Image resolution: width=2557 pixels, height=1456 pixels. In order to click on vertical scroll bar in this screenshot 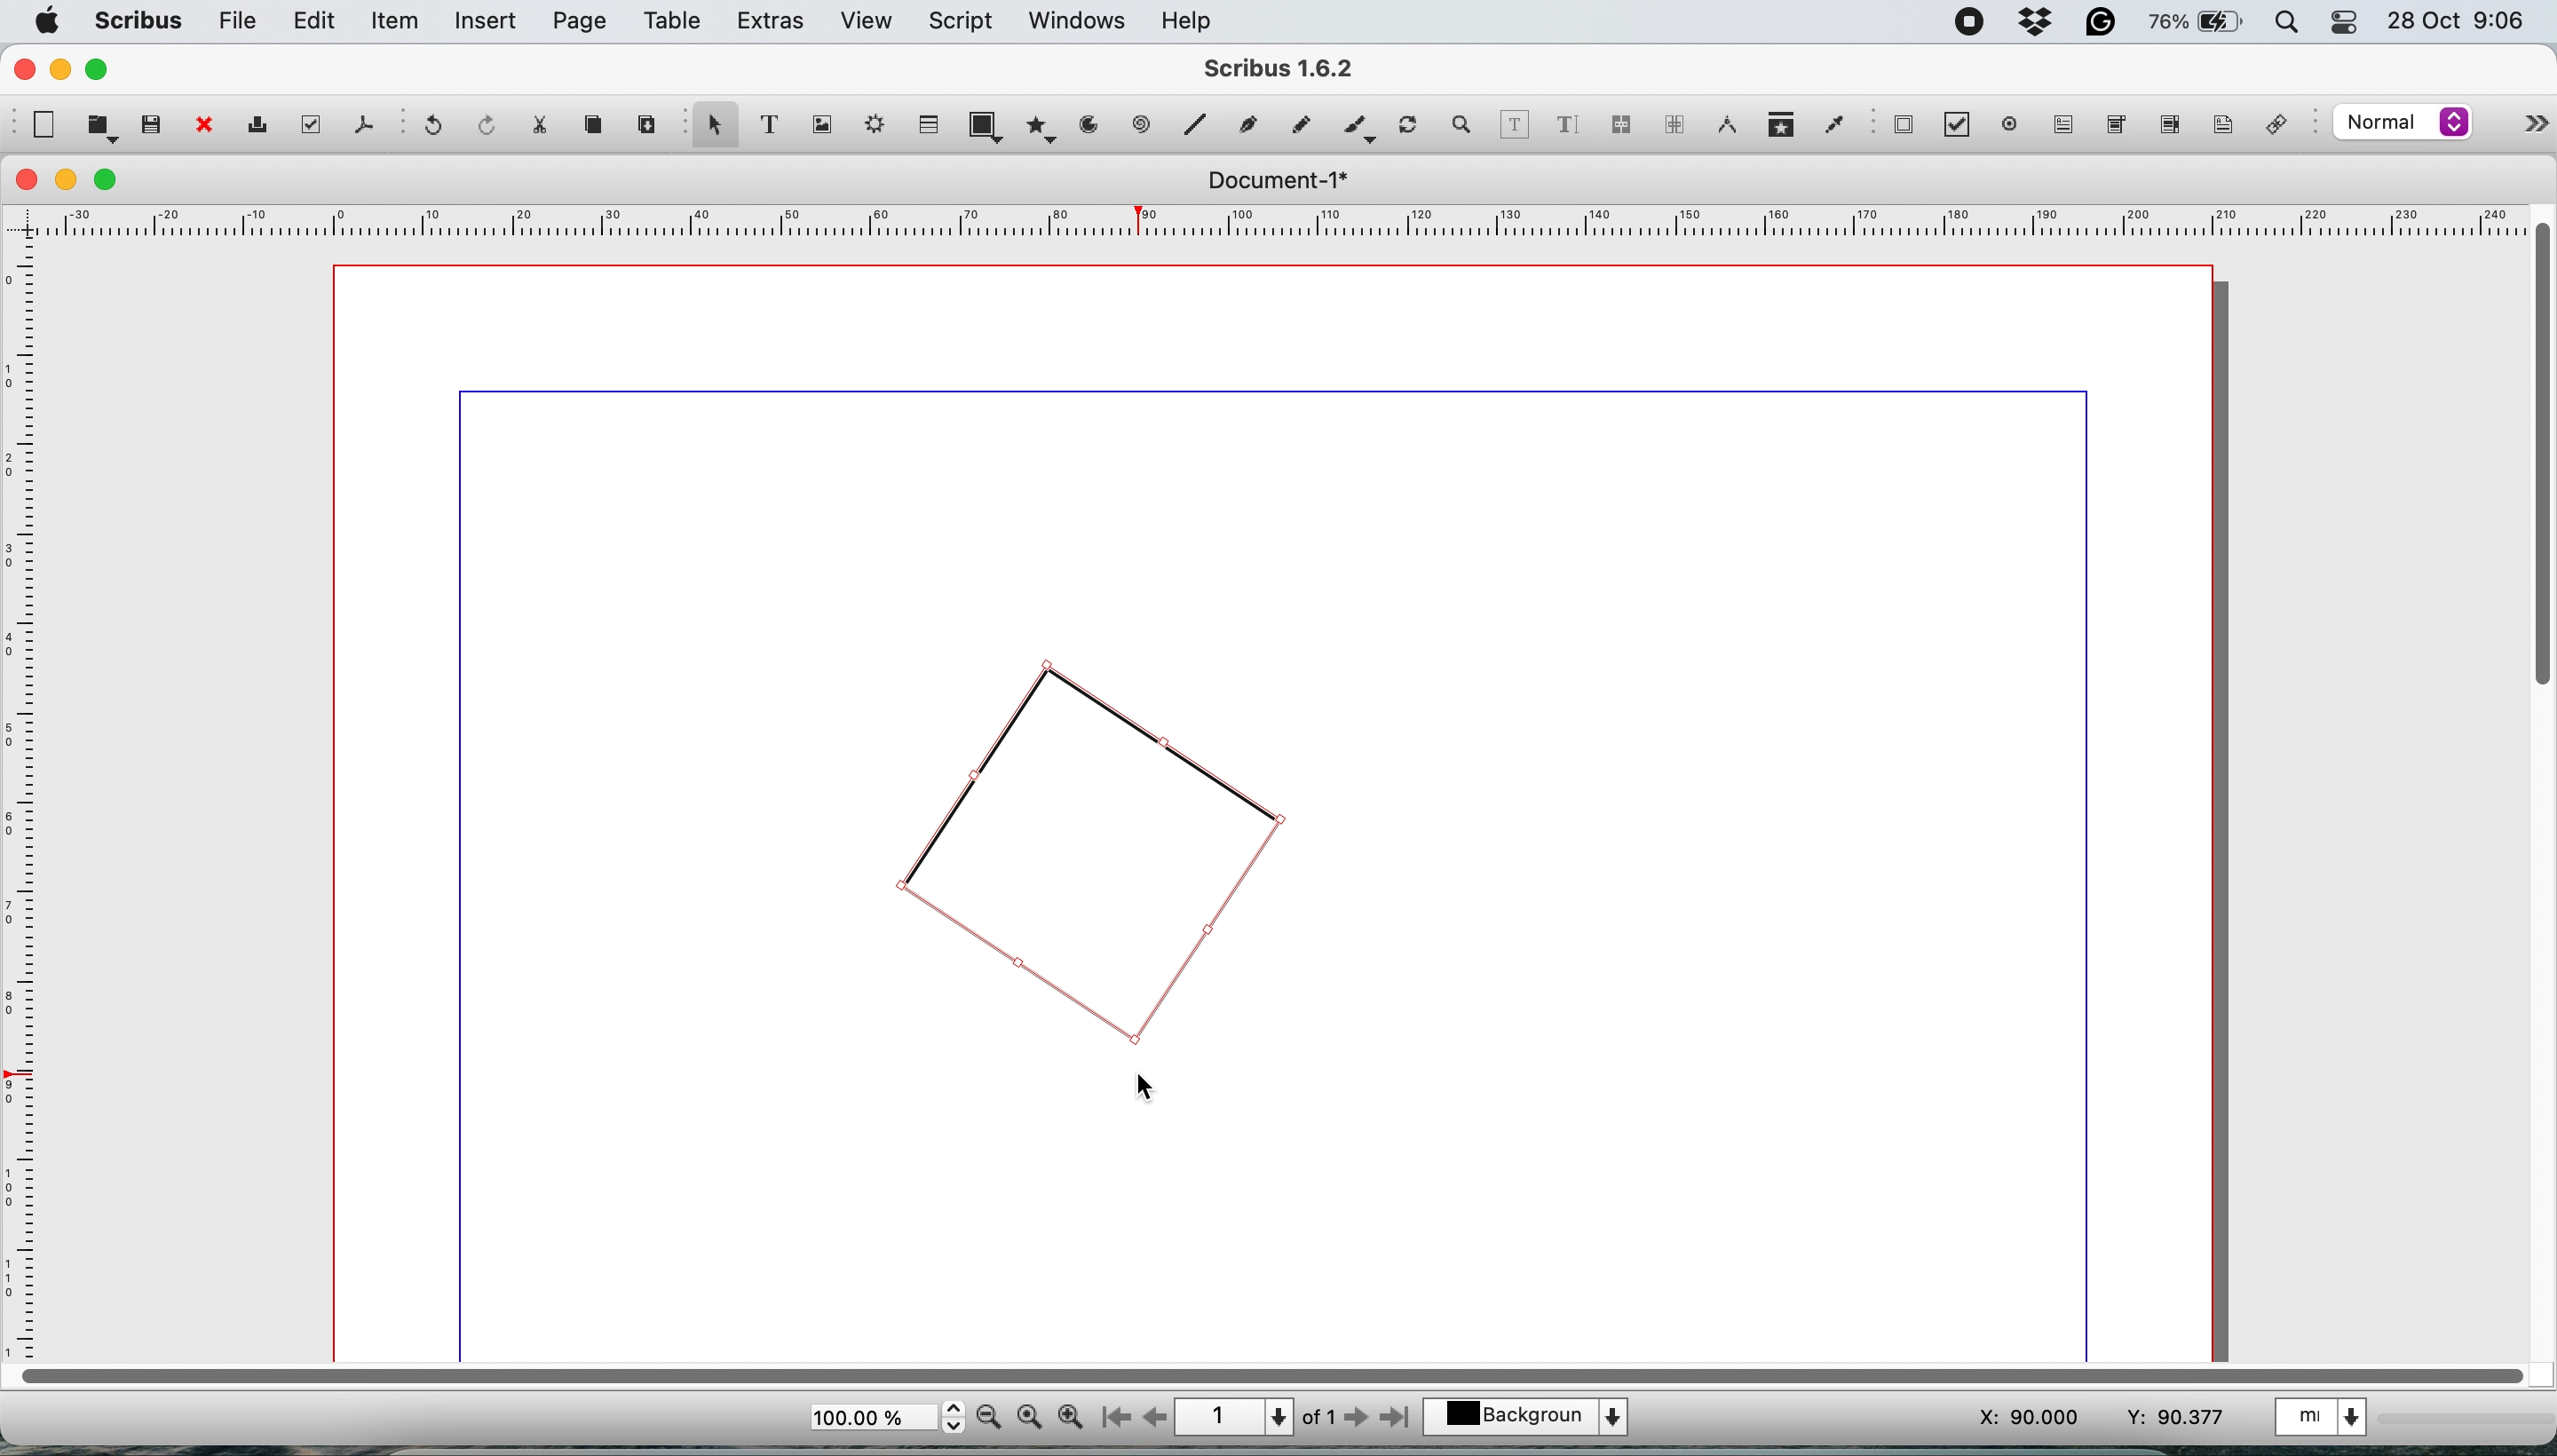, I will do `click(2535, 458)`.